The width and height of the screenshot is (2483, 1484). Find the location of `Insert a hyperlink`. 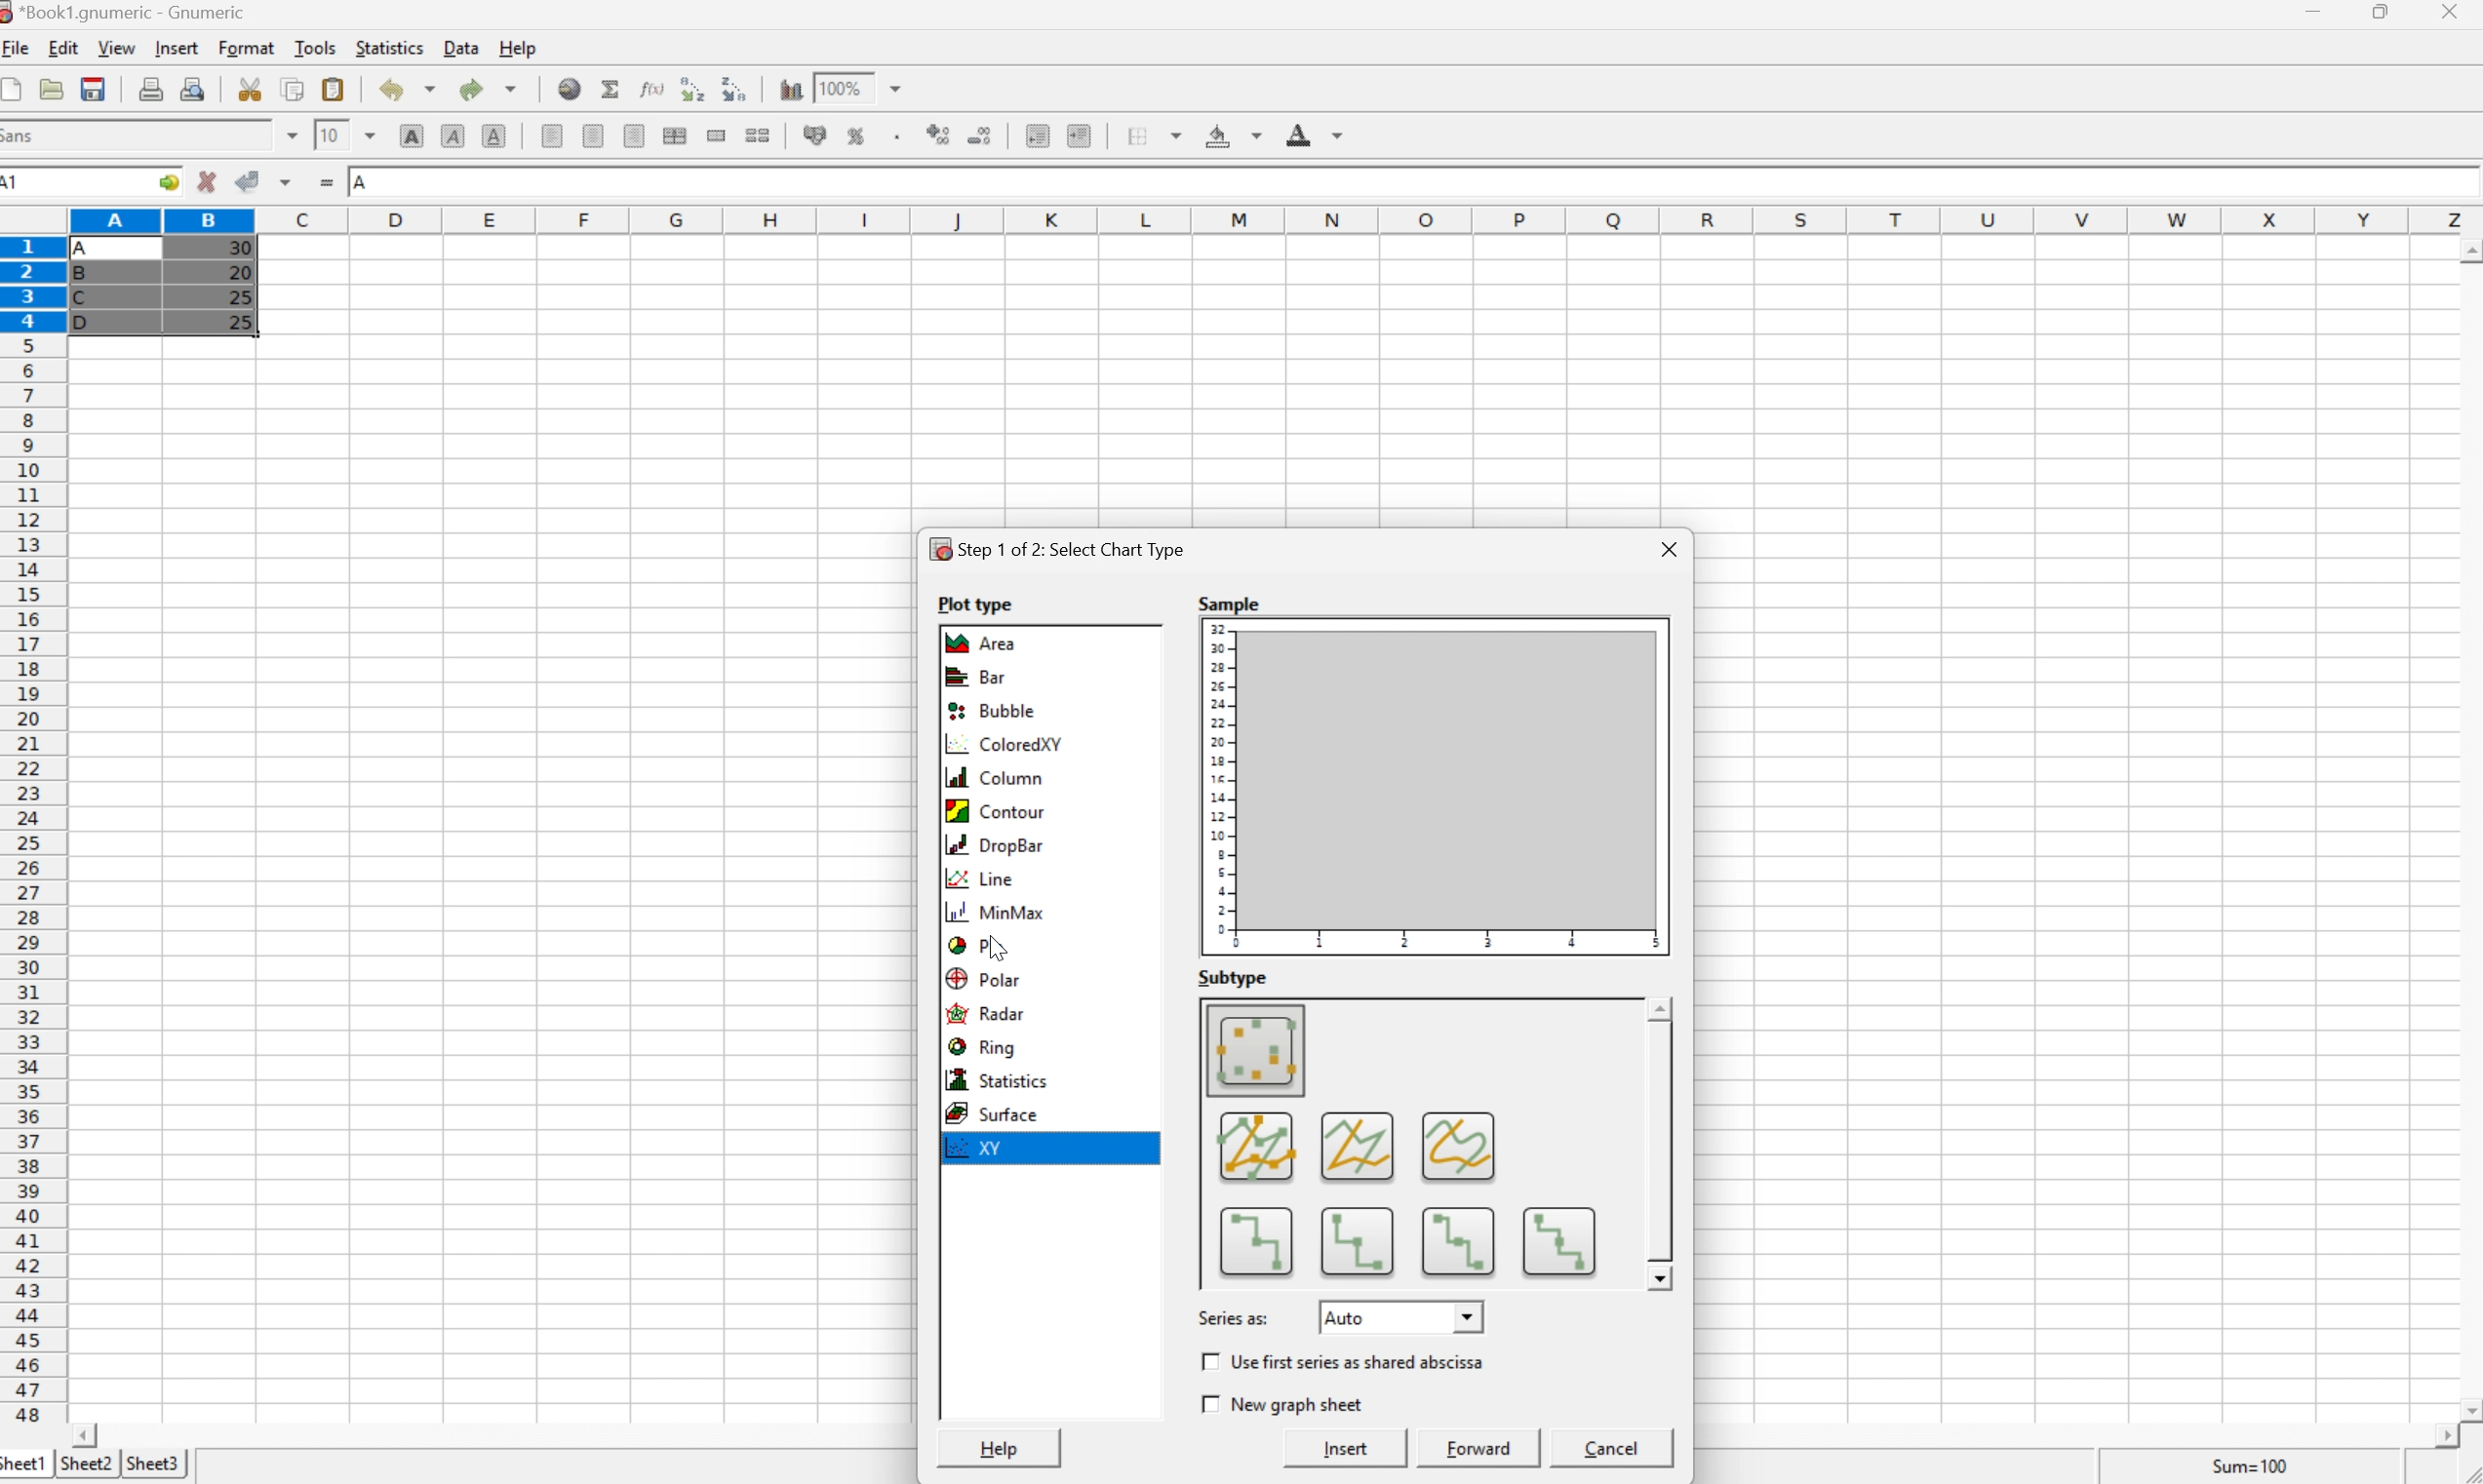

Insert a hyperlink is located at coordinates (570, 89).